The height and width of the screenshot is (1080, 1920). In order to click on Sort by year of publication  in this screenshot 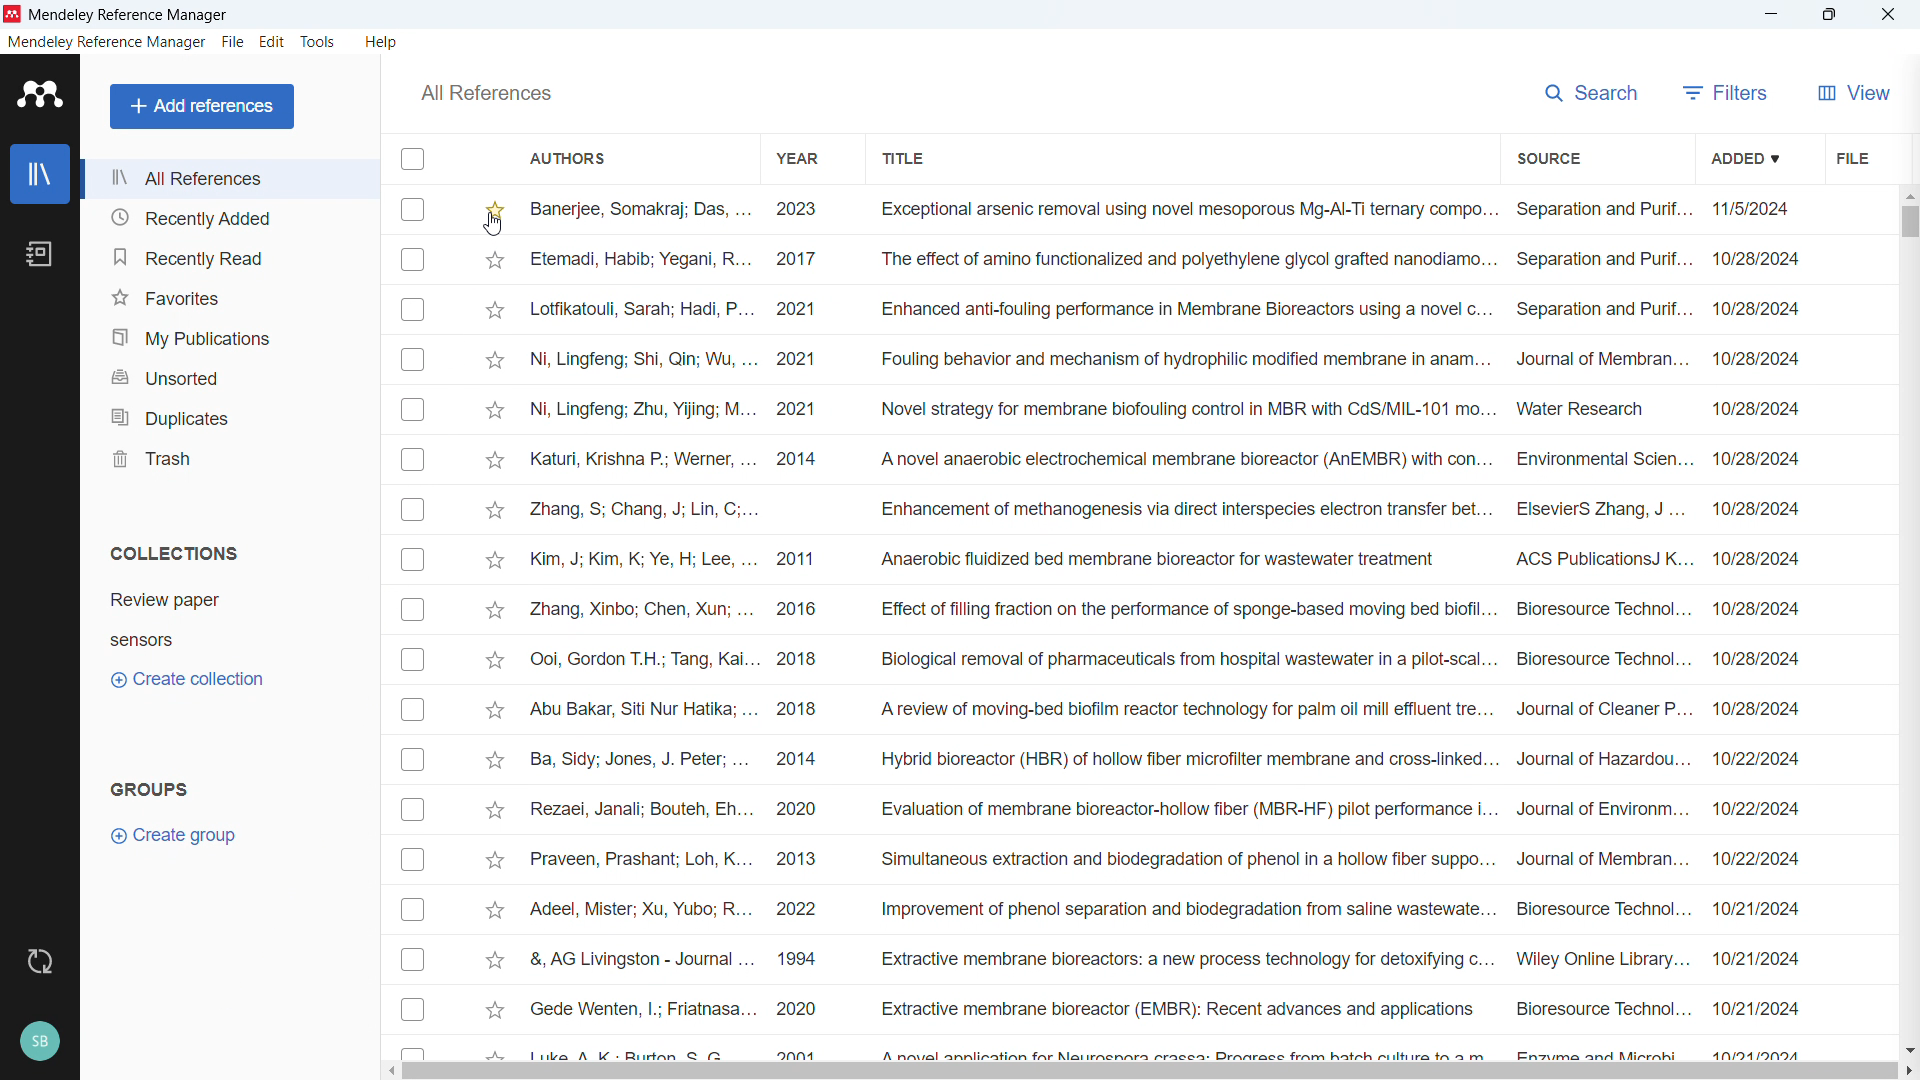, I will do `click(800, 156)`.